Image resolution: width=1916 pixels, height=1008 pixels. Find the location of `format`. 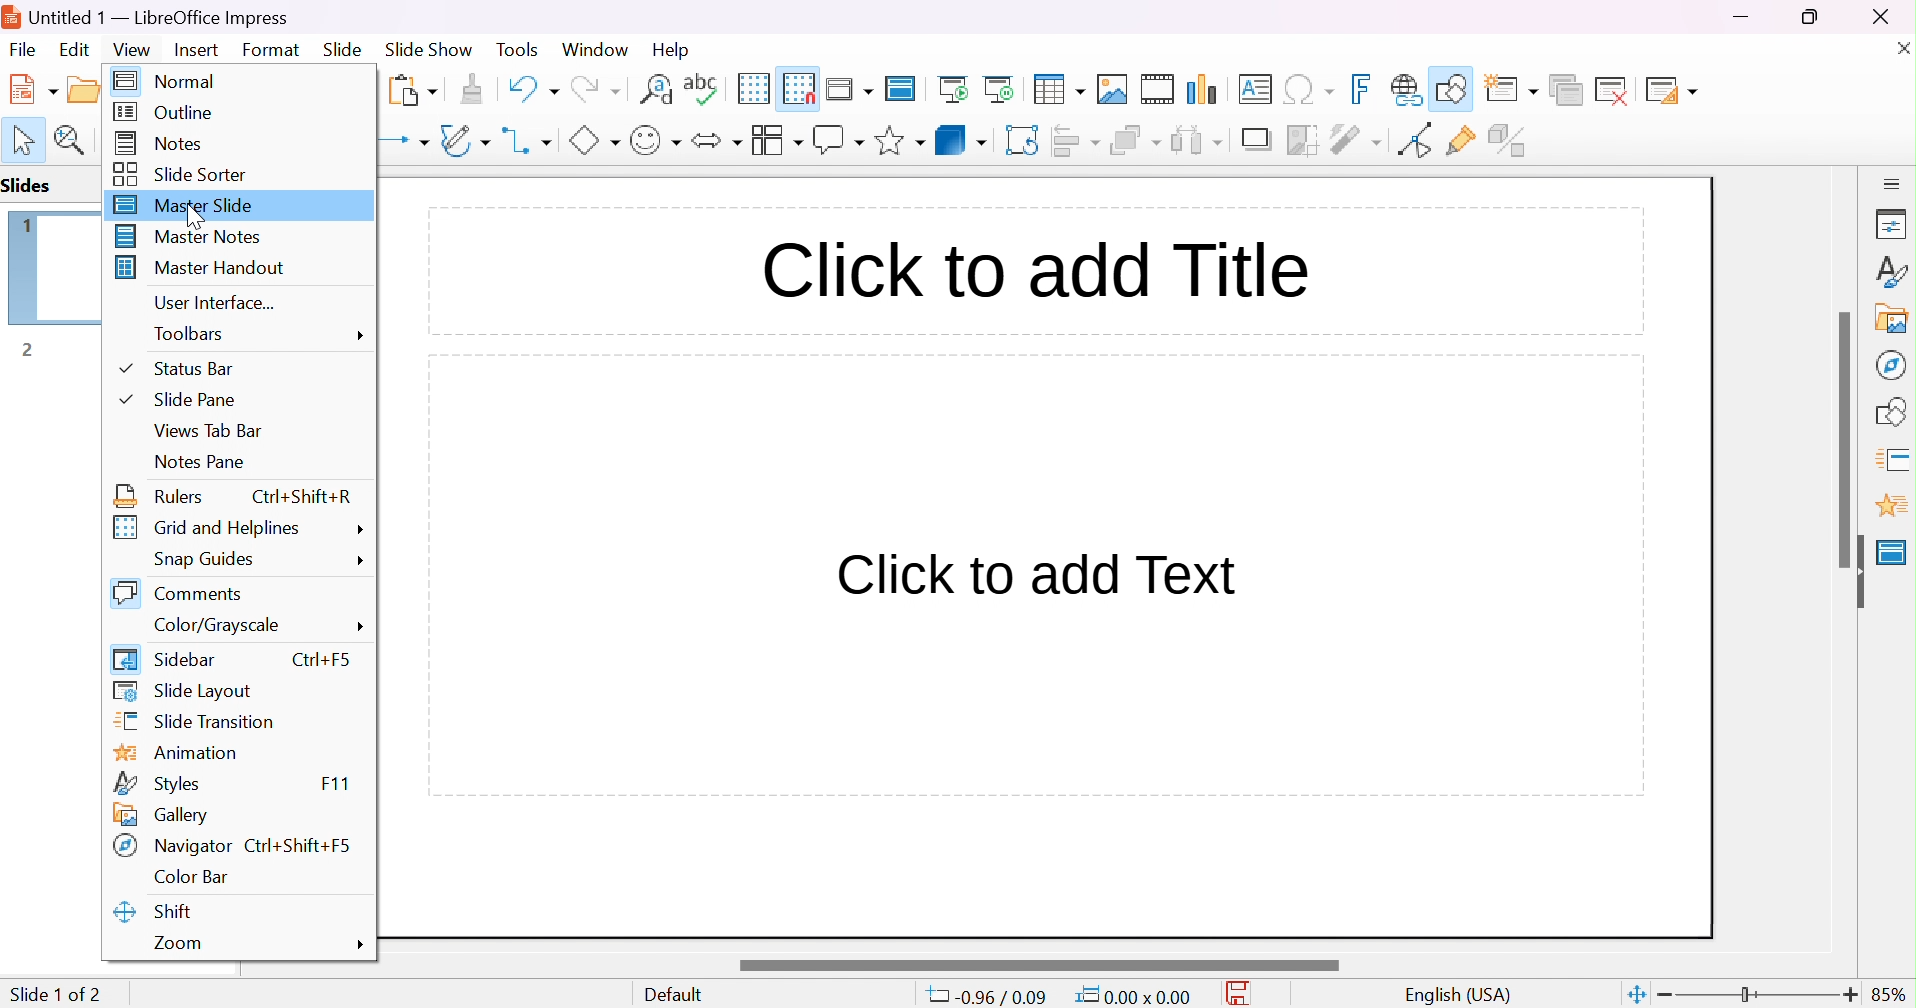

format is located at coordinates (272, 49).